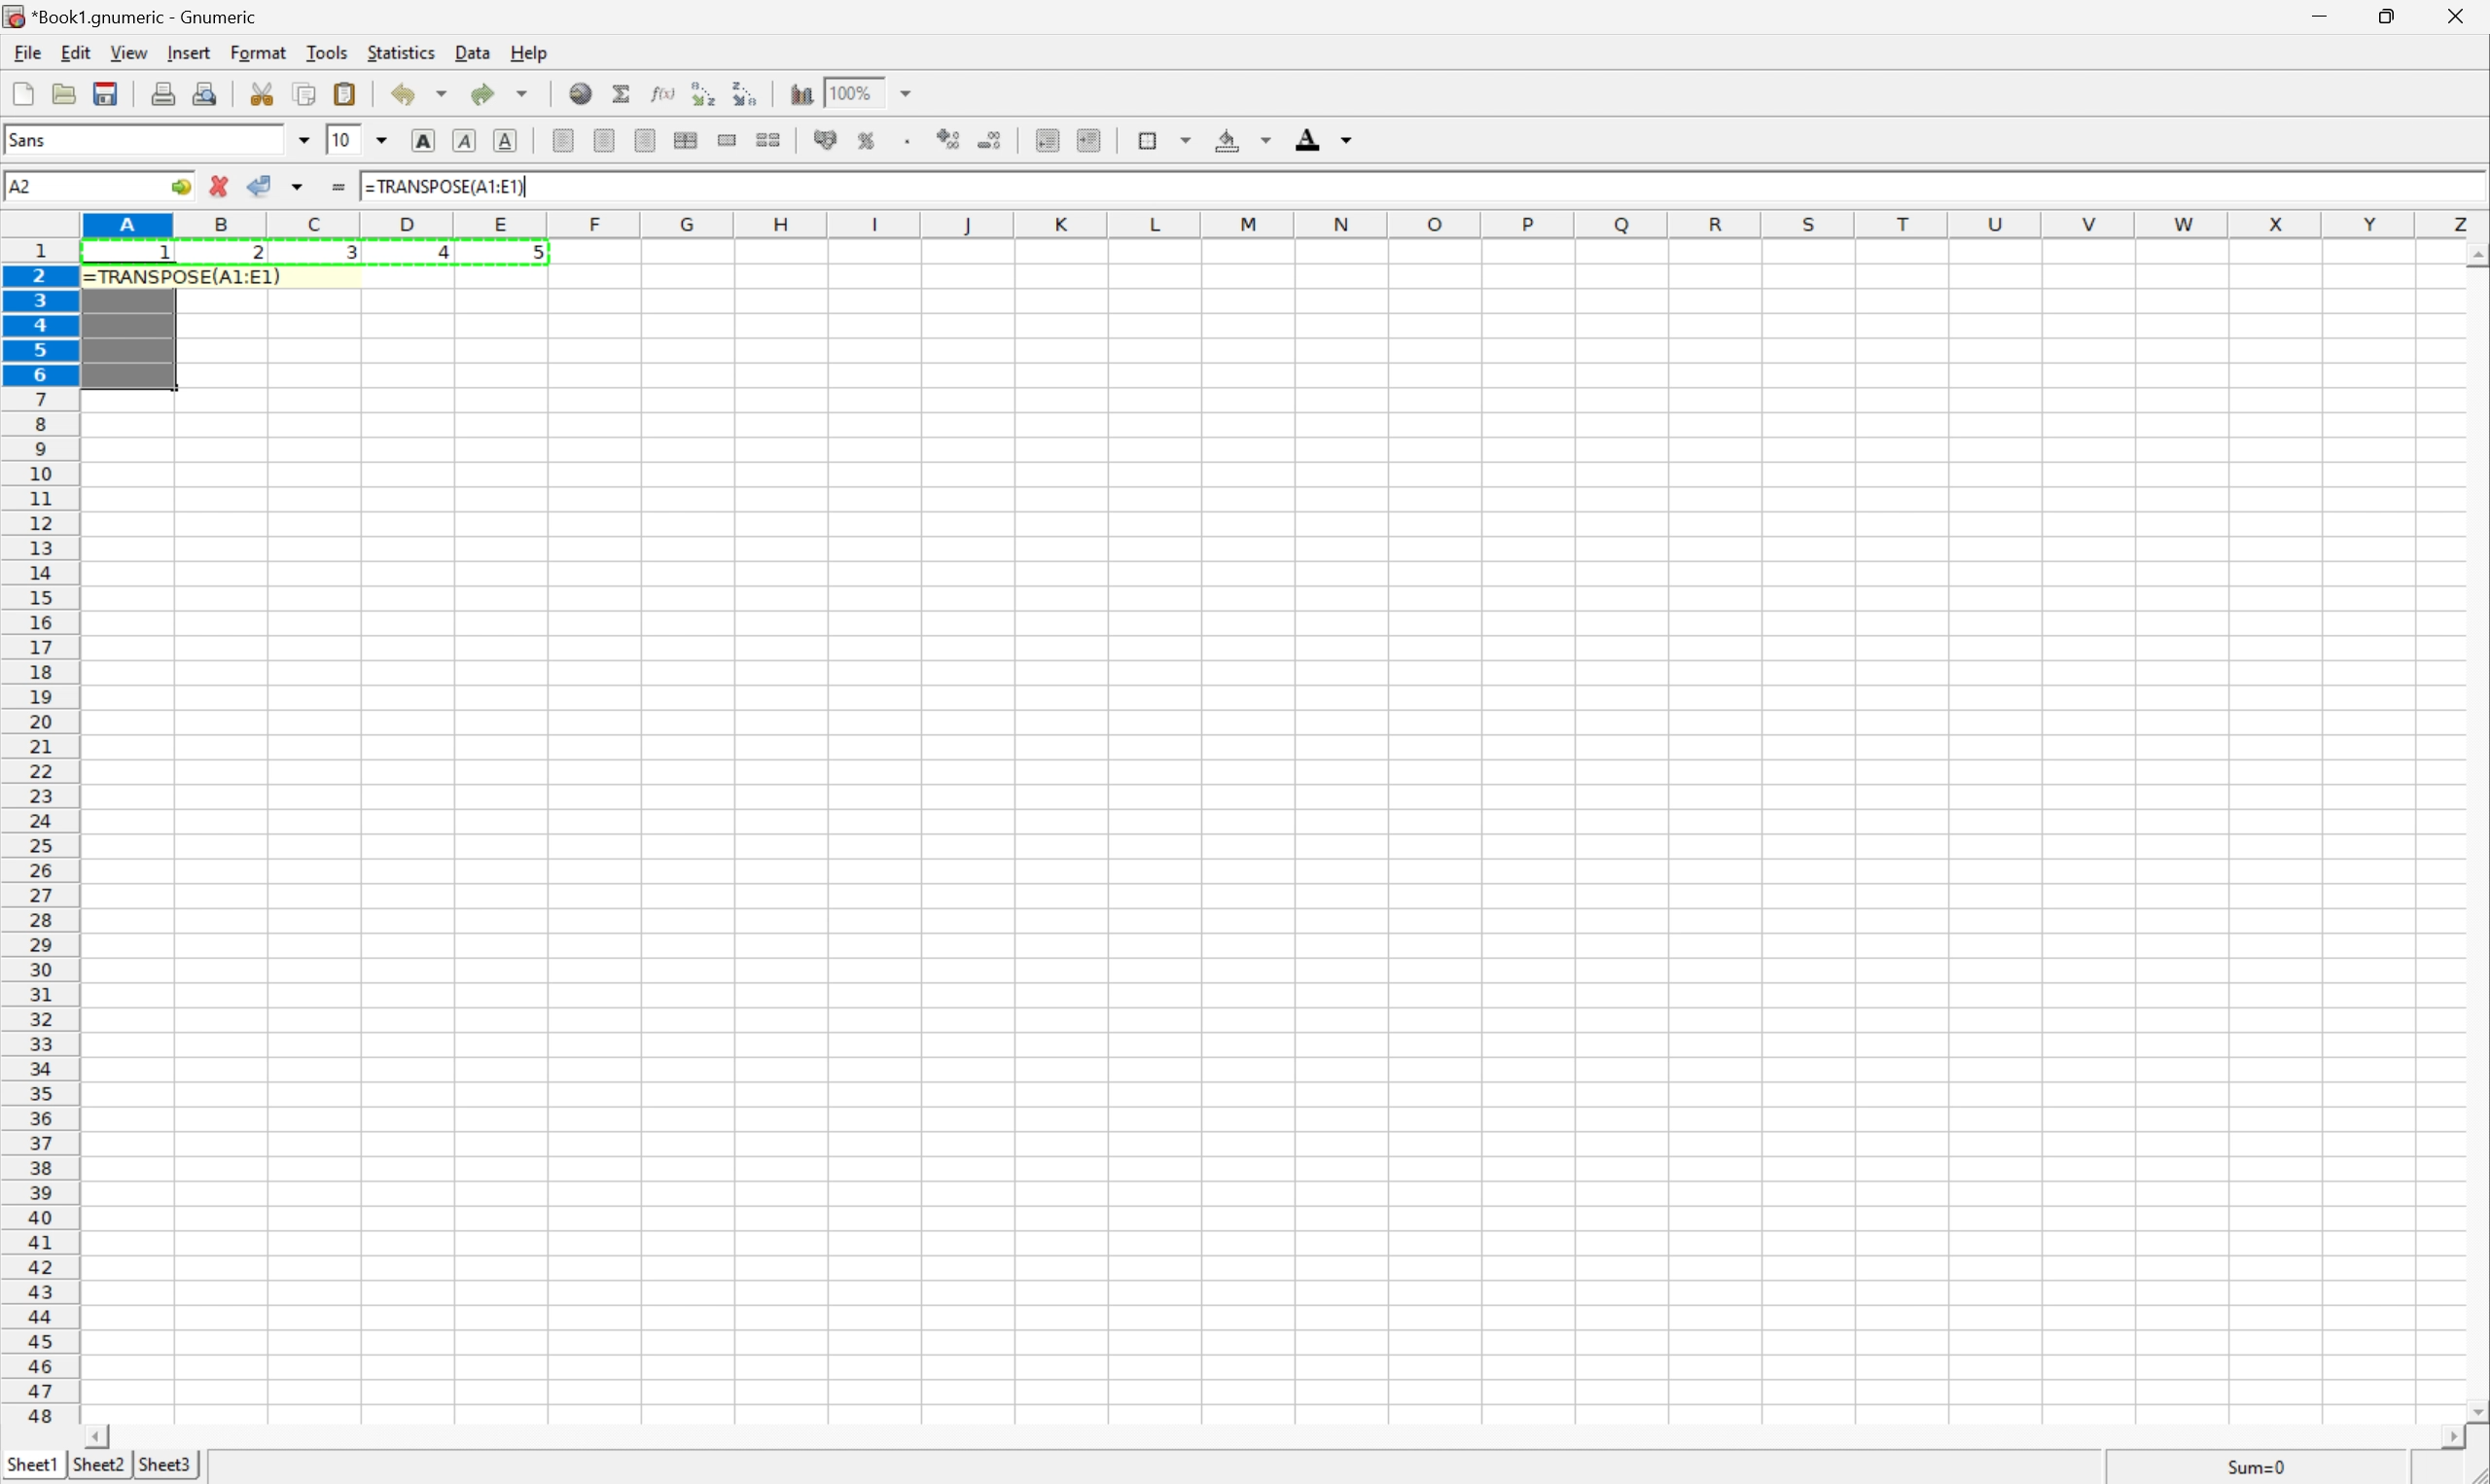 The height and width of the screenshot is (1484, 2490). What do you see at coordinates (665, 95) in the screenshot?
I see `edit function in current cell` at bounding box center [665, 95].